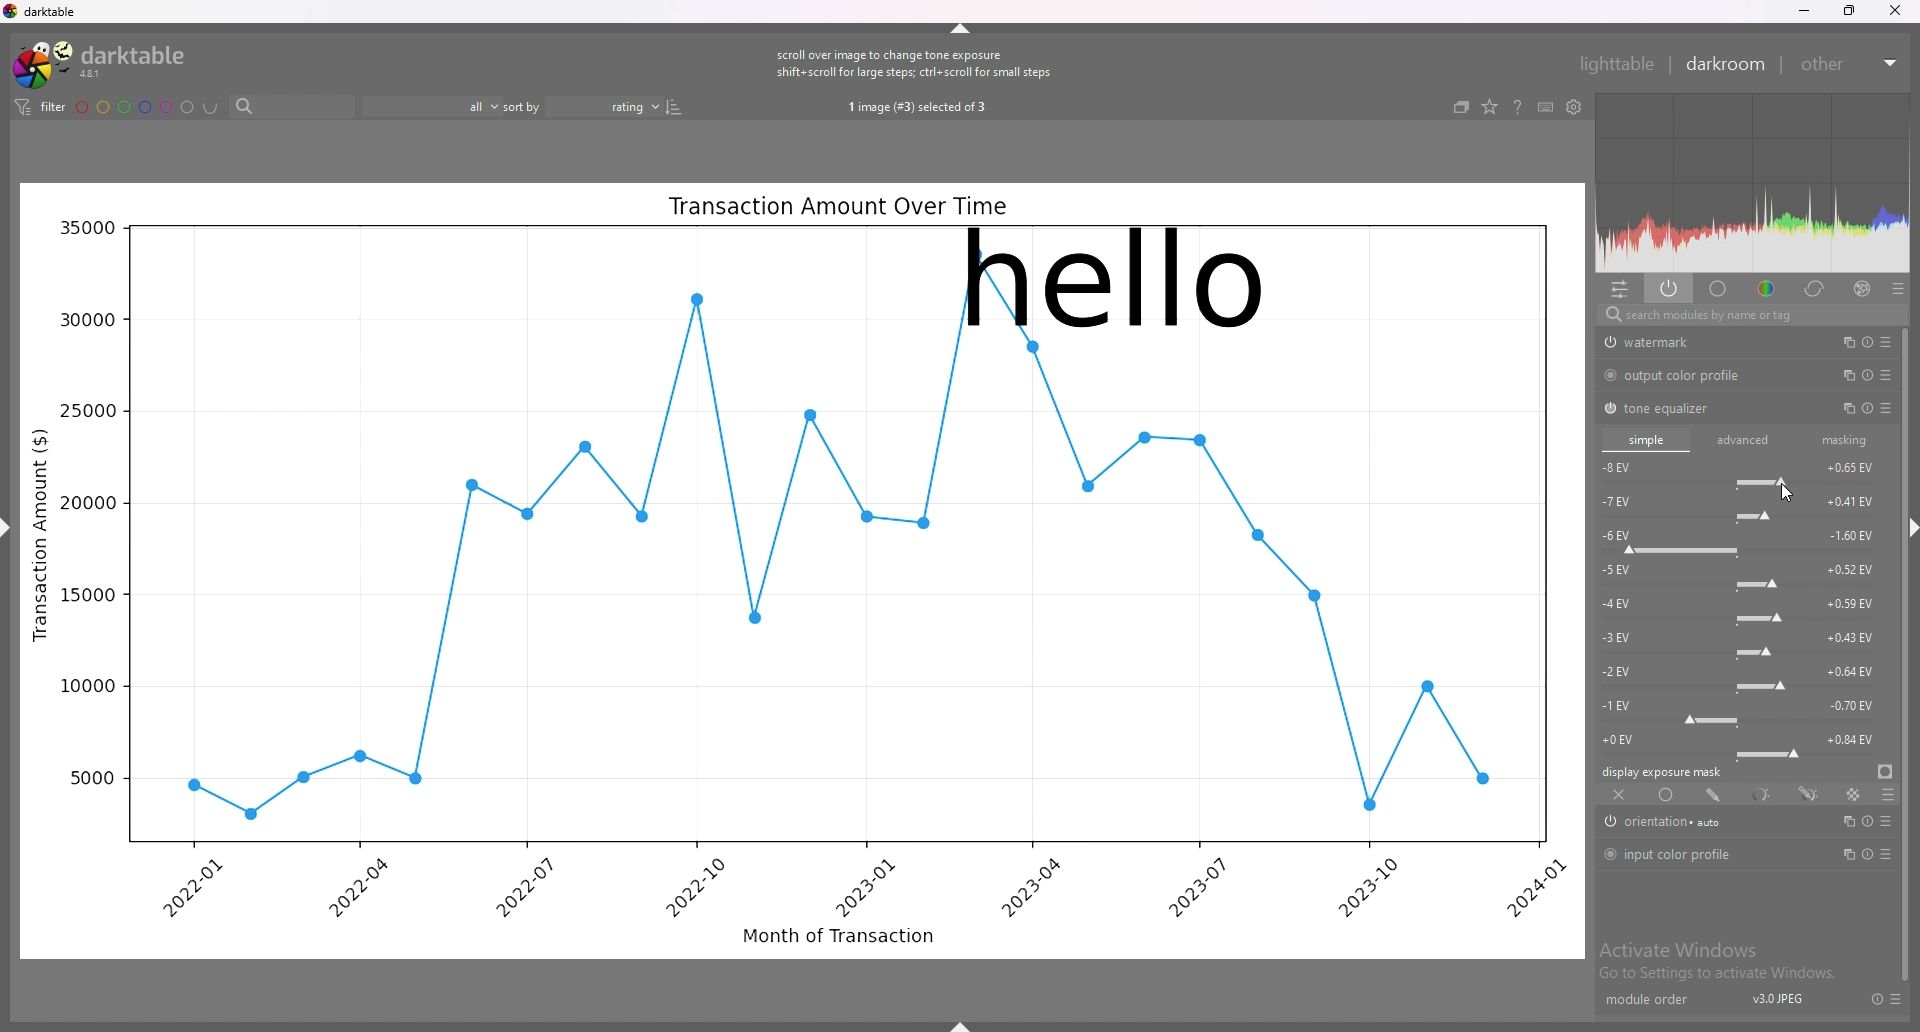  What do you see at coordinates (1885, 772) in the screenshot?
I see `display exposure mask` at bounding box center [1885, 772].